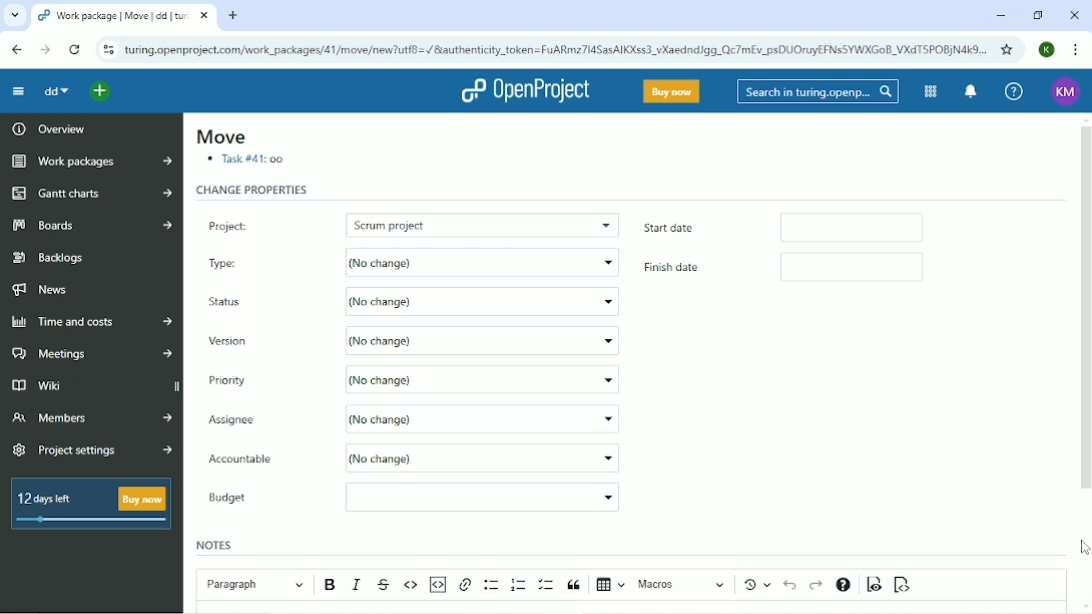 This screenshot has height=614, width=1092. Describe the element at coordinates (492, 585) in the screenshot. I see `Bulleted list` at that location.